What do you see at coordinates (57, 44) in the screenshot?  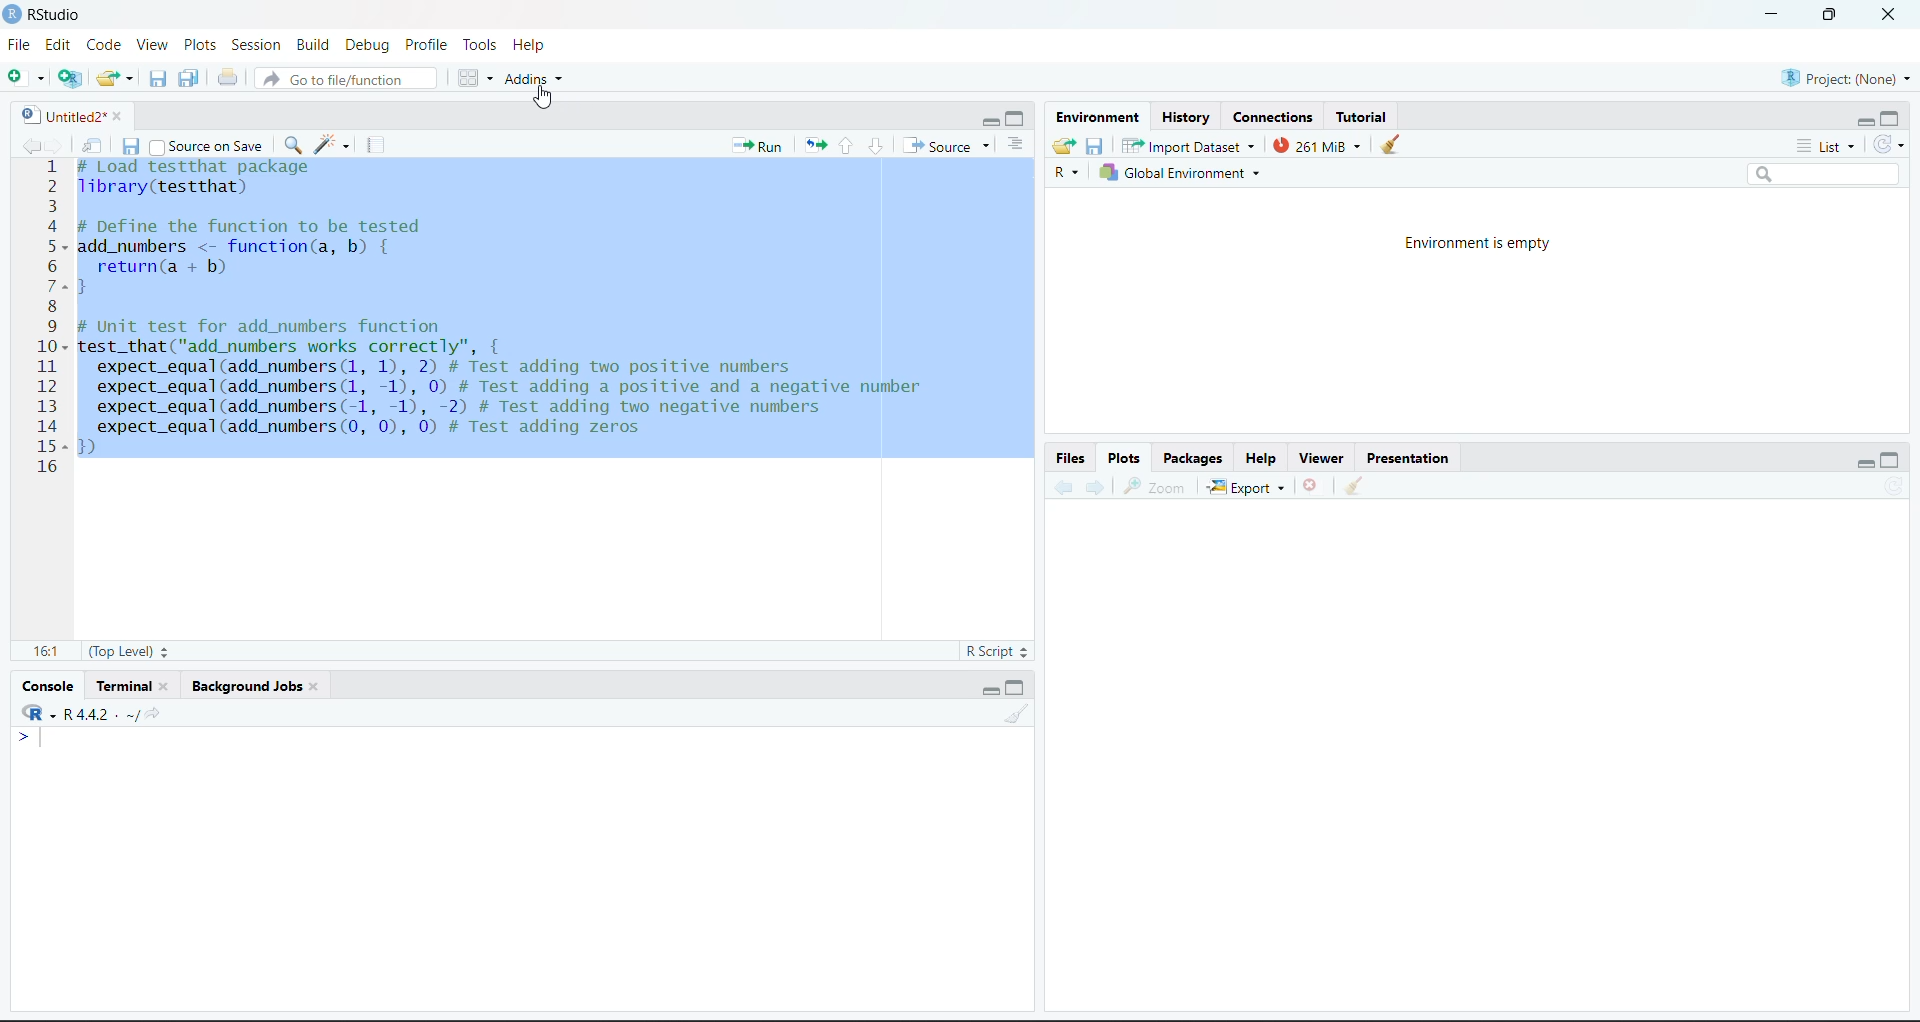 I see `Edit` at bounding box center [57, 44].